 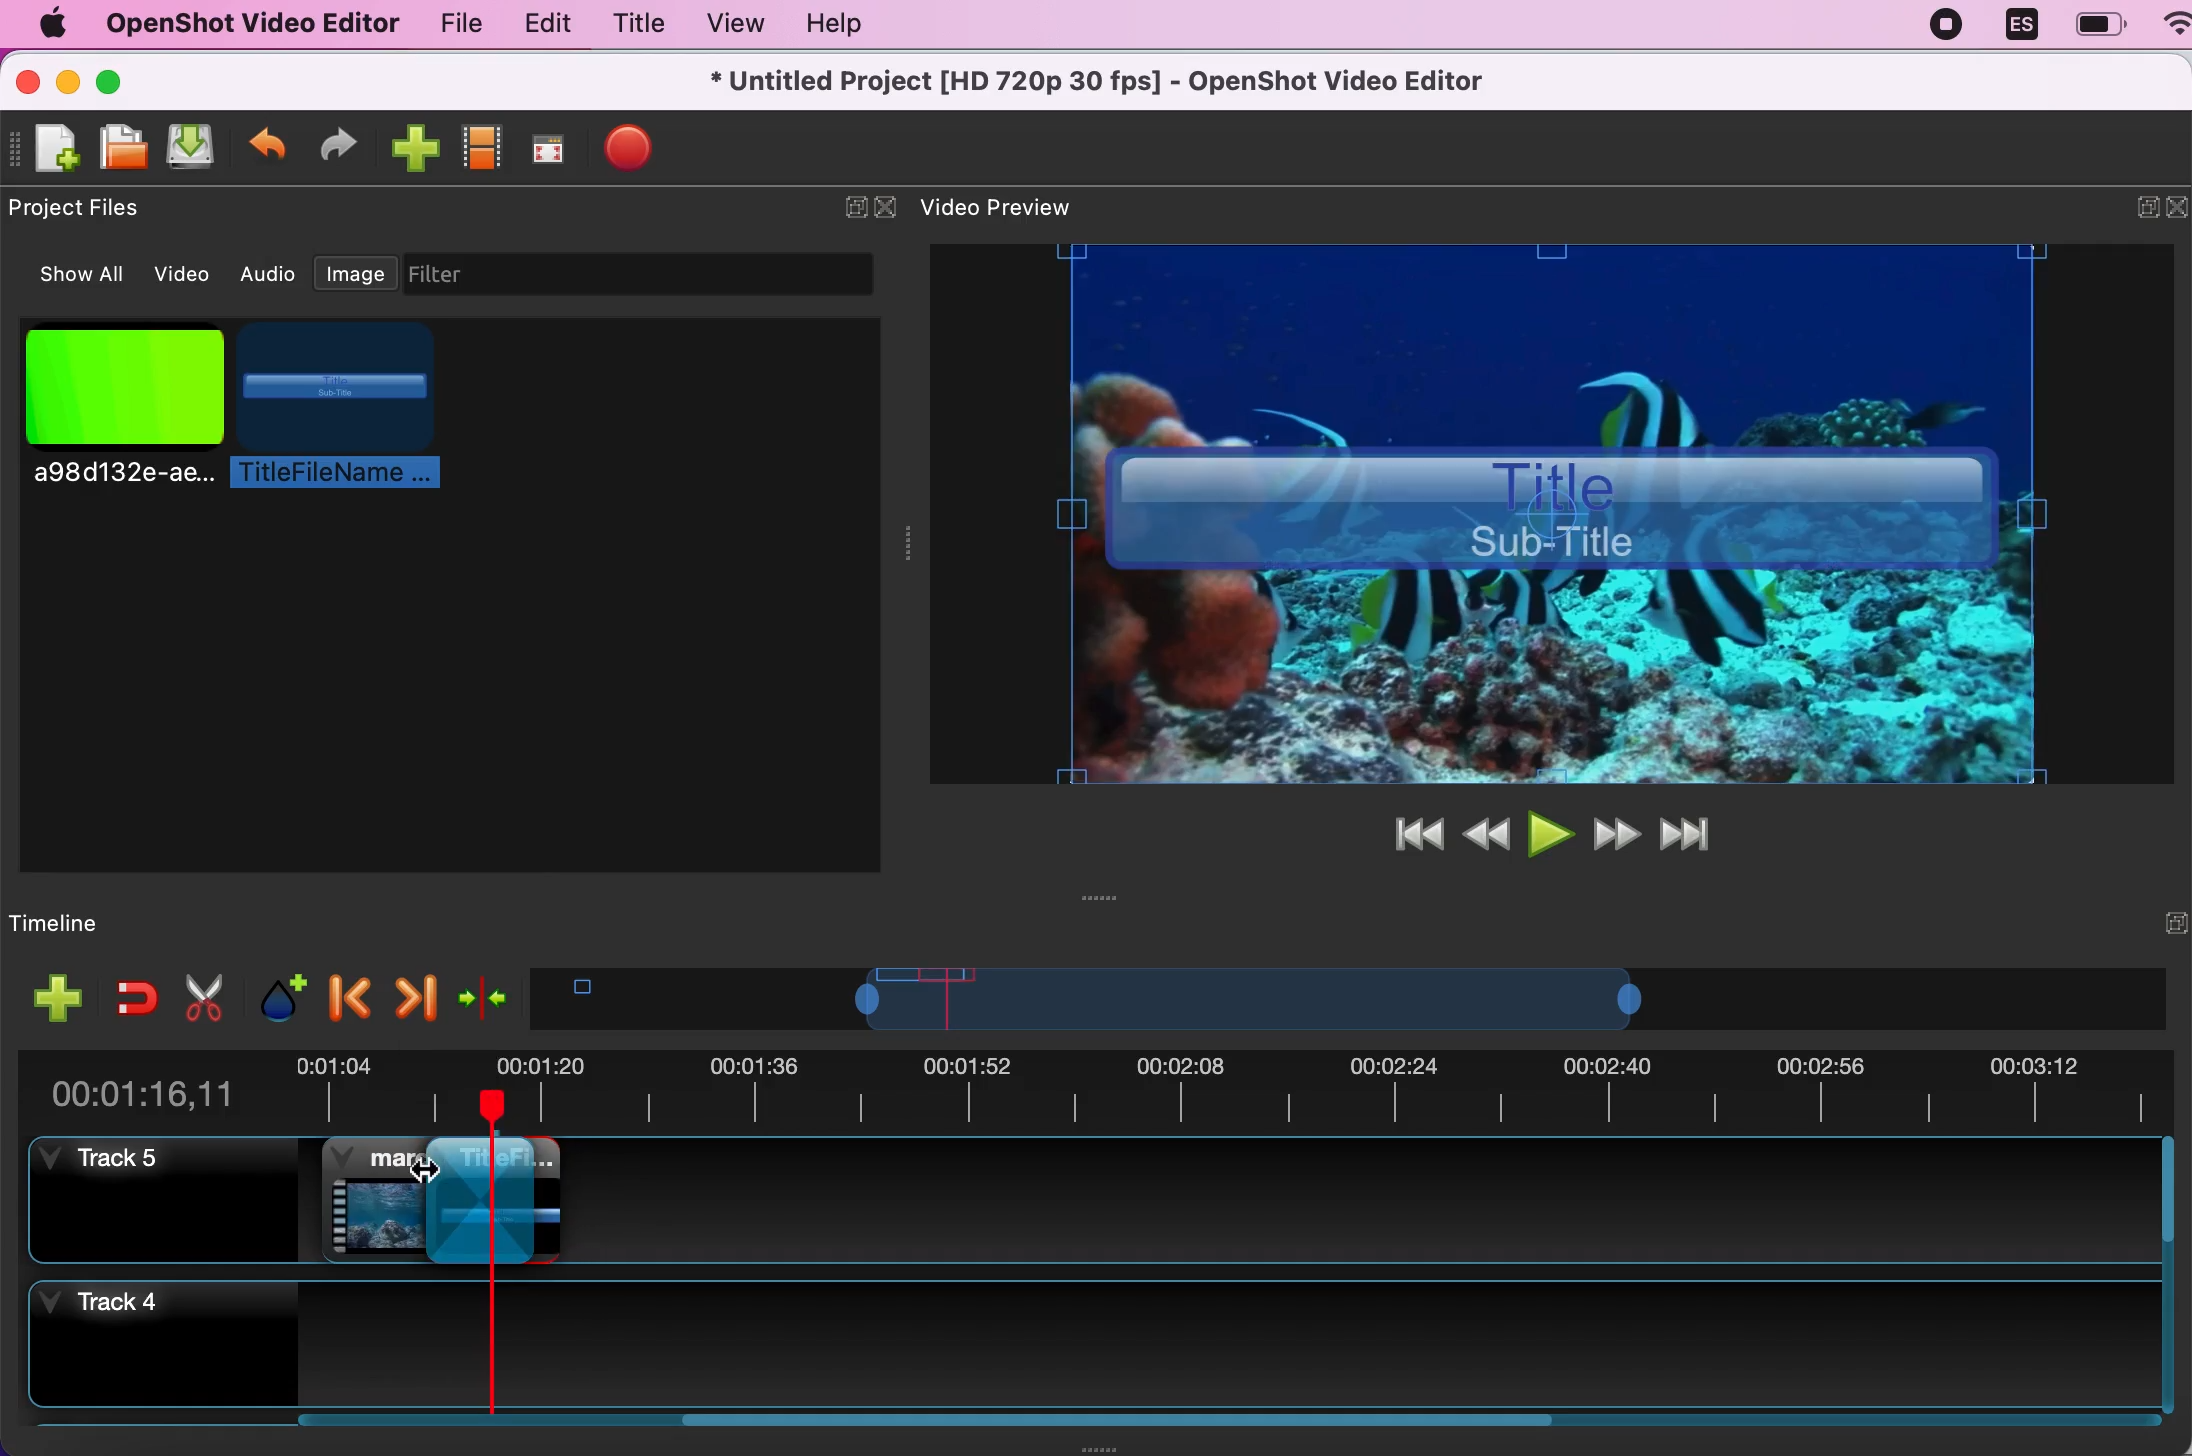 I want to click on play, so click(x=1548, y=831).